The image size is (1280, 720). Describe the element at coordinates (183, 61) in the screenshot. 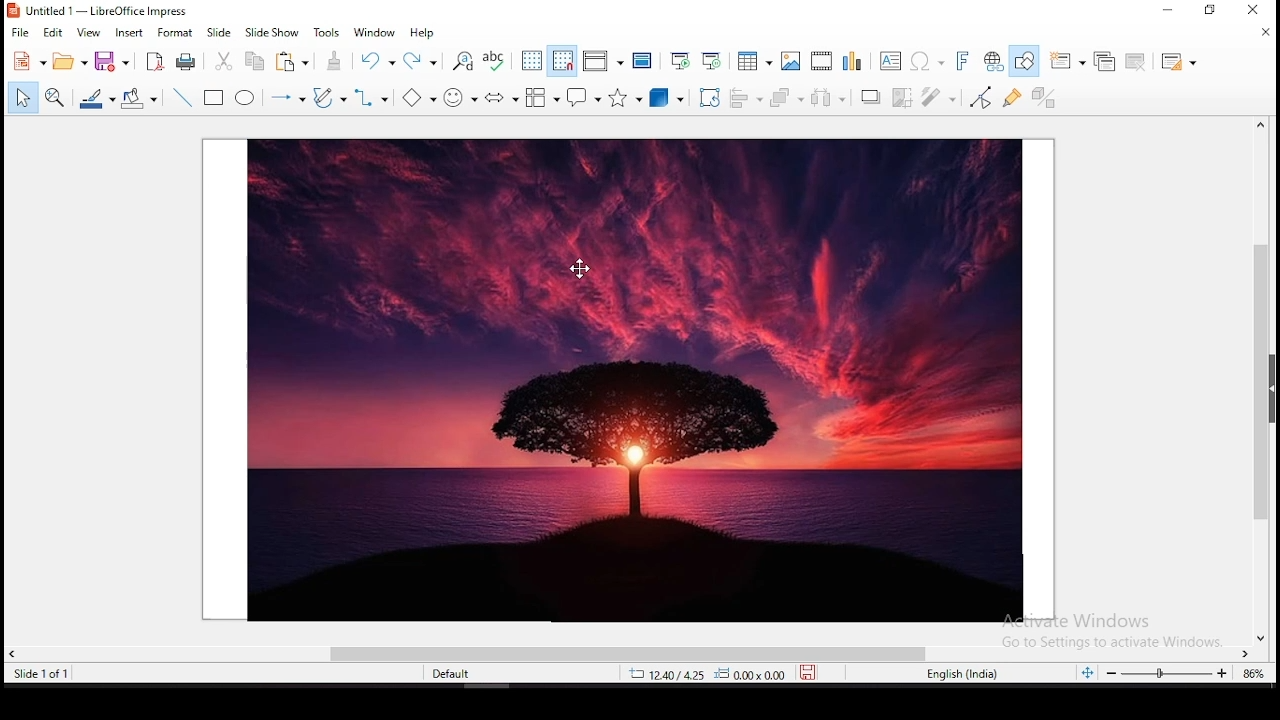

I see `print` at that location.